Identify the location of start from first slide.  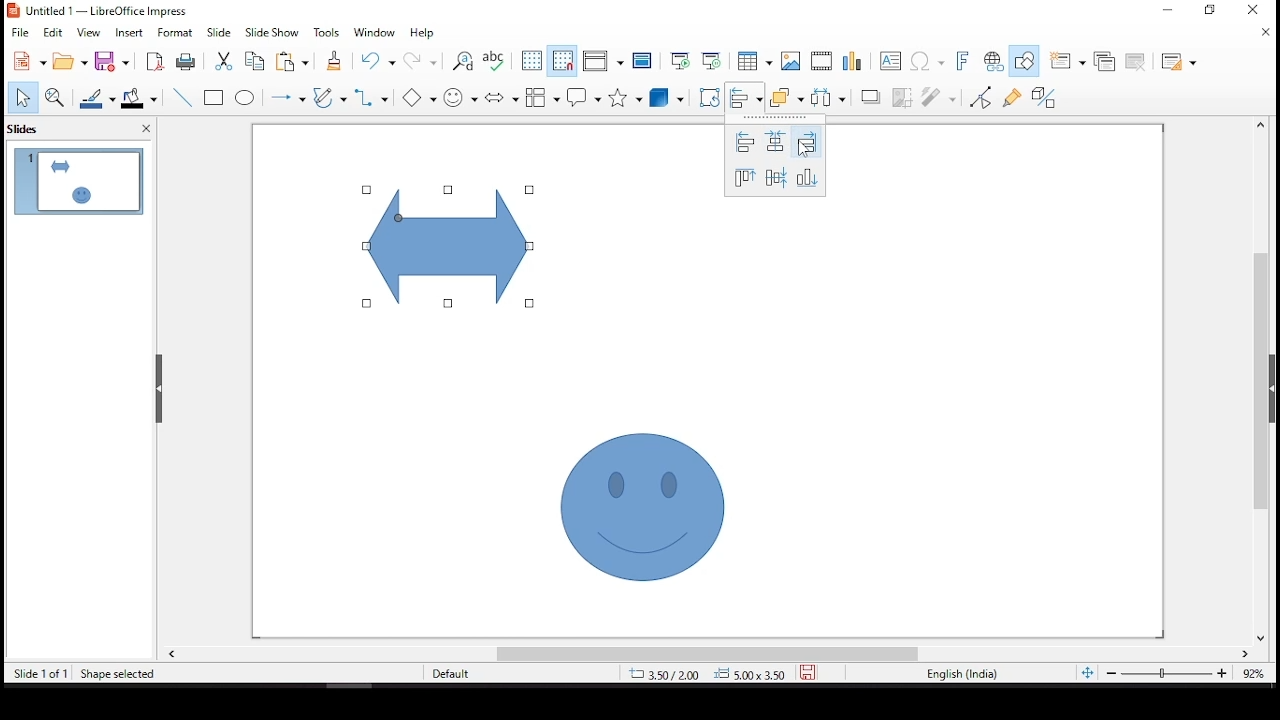
(680, 60).